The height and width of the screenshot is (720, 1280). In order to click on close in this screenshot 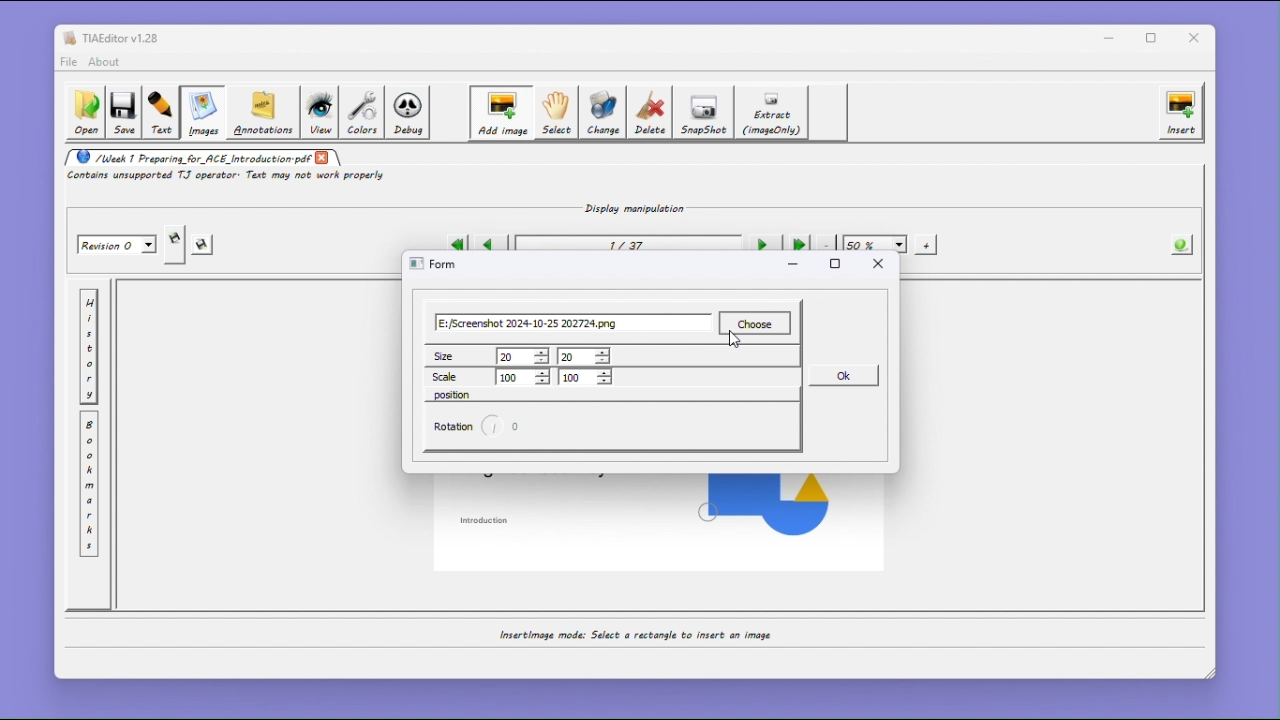, I will do `click(878, 264)`.